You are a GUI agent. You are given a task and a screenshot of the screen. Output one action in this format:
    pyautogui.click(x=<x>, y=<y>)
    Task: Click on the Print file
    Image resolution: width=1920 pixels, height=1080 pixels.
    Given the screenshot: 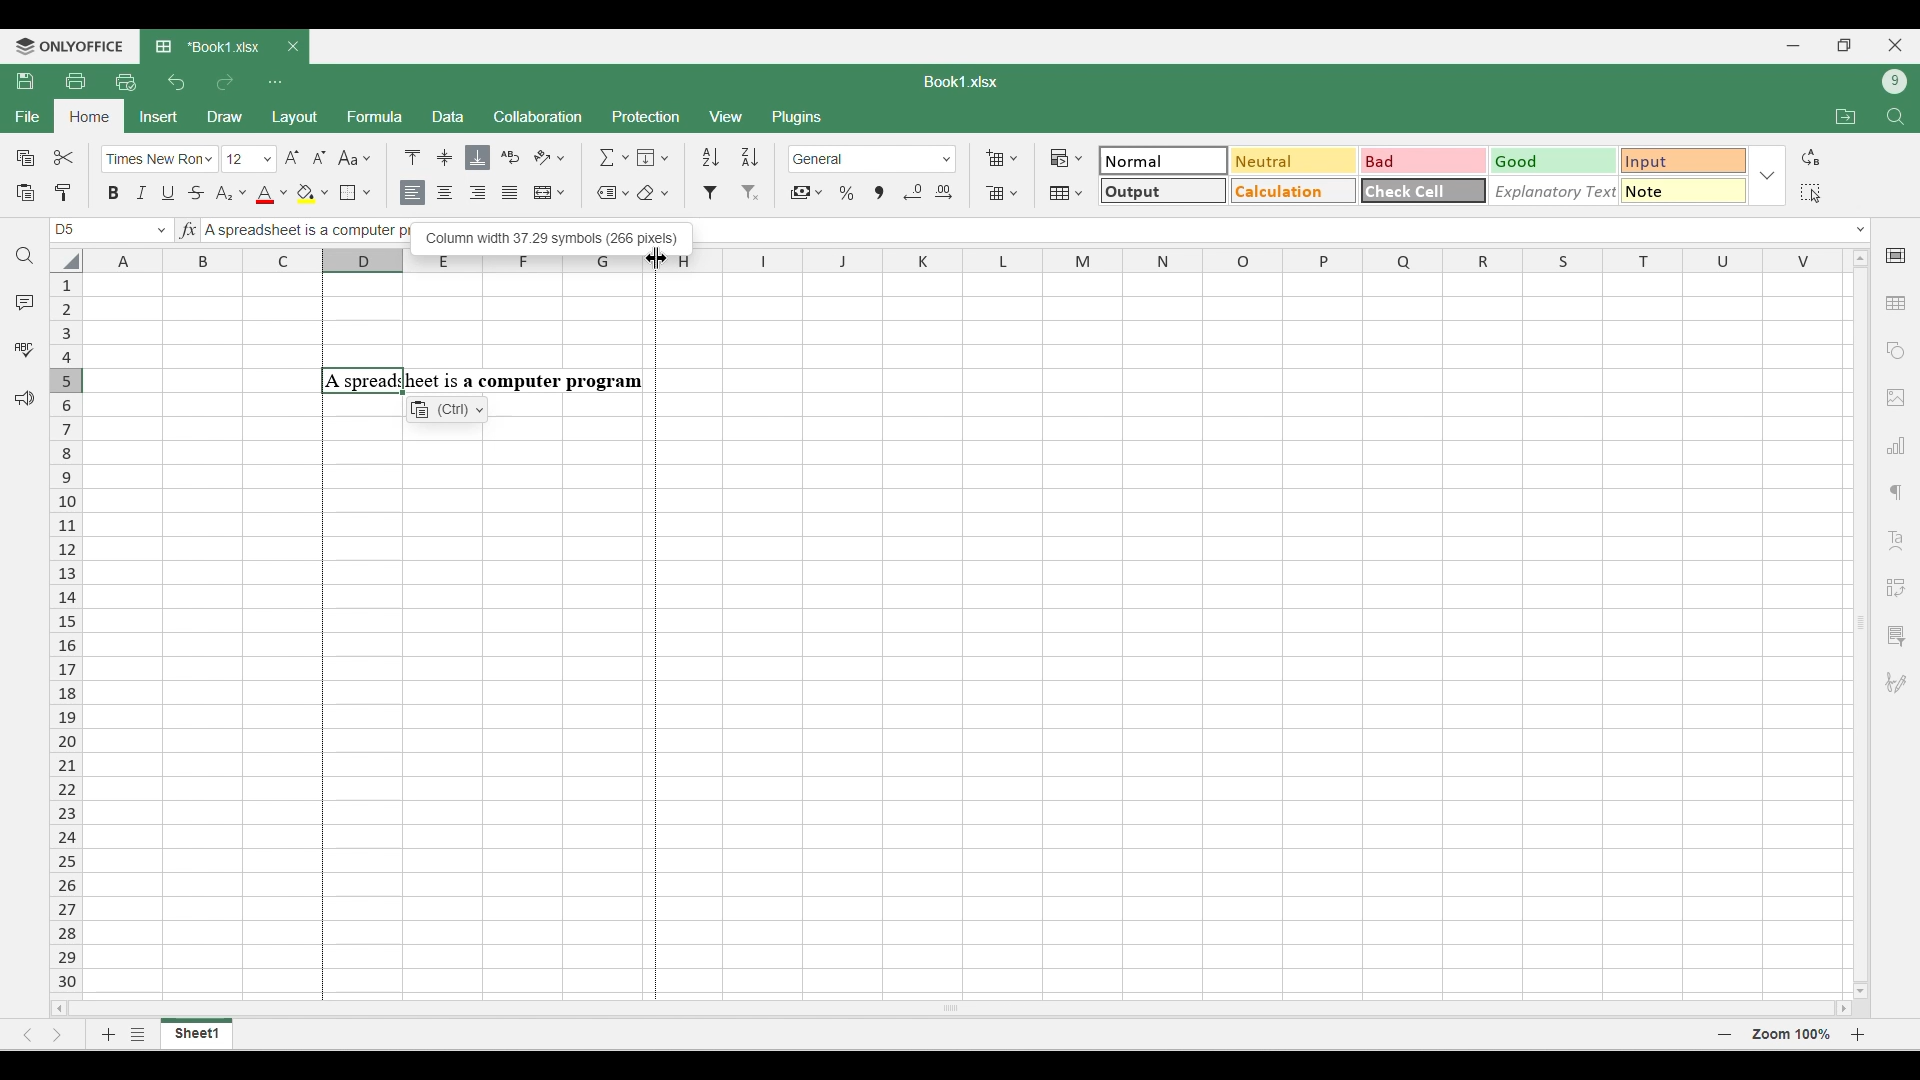 What is the action you would take?
    pyautogui.click(x=75, y=80)
    